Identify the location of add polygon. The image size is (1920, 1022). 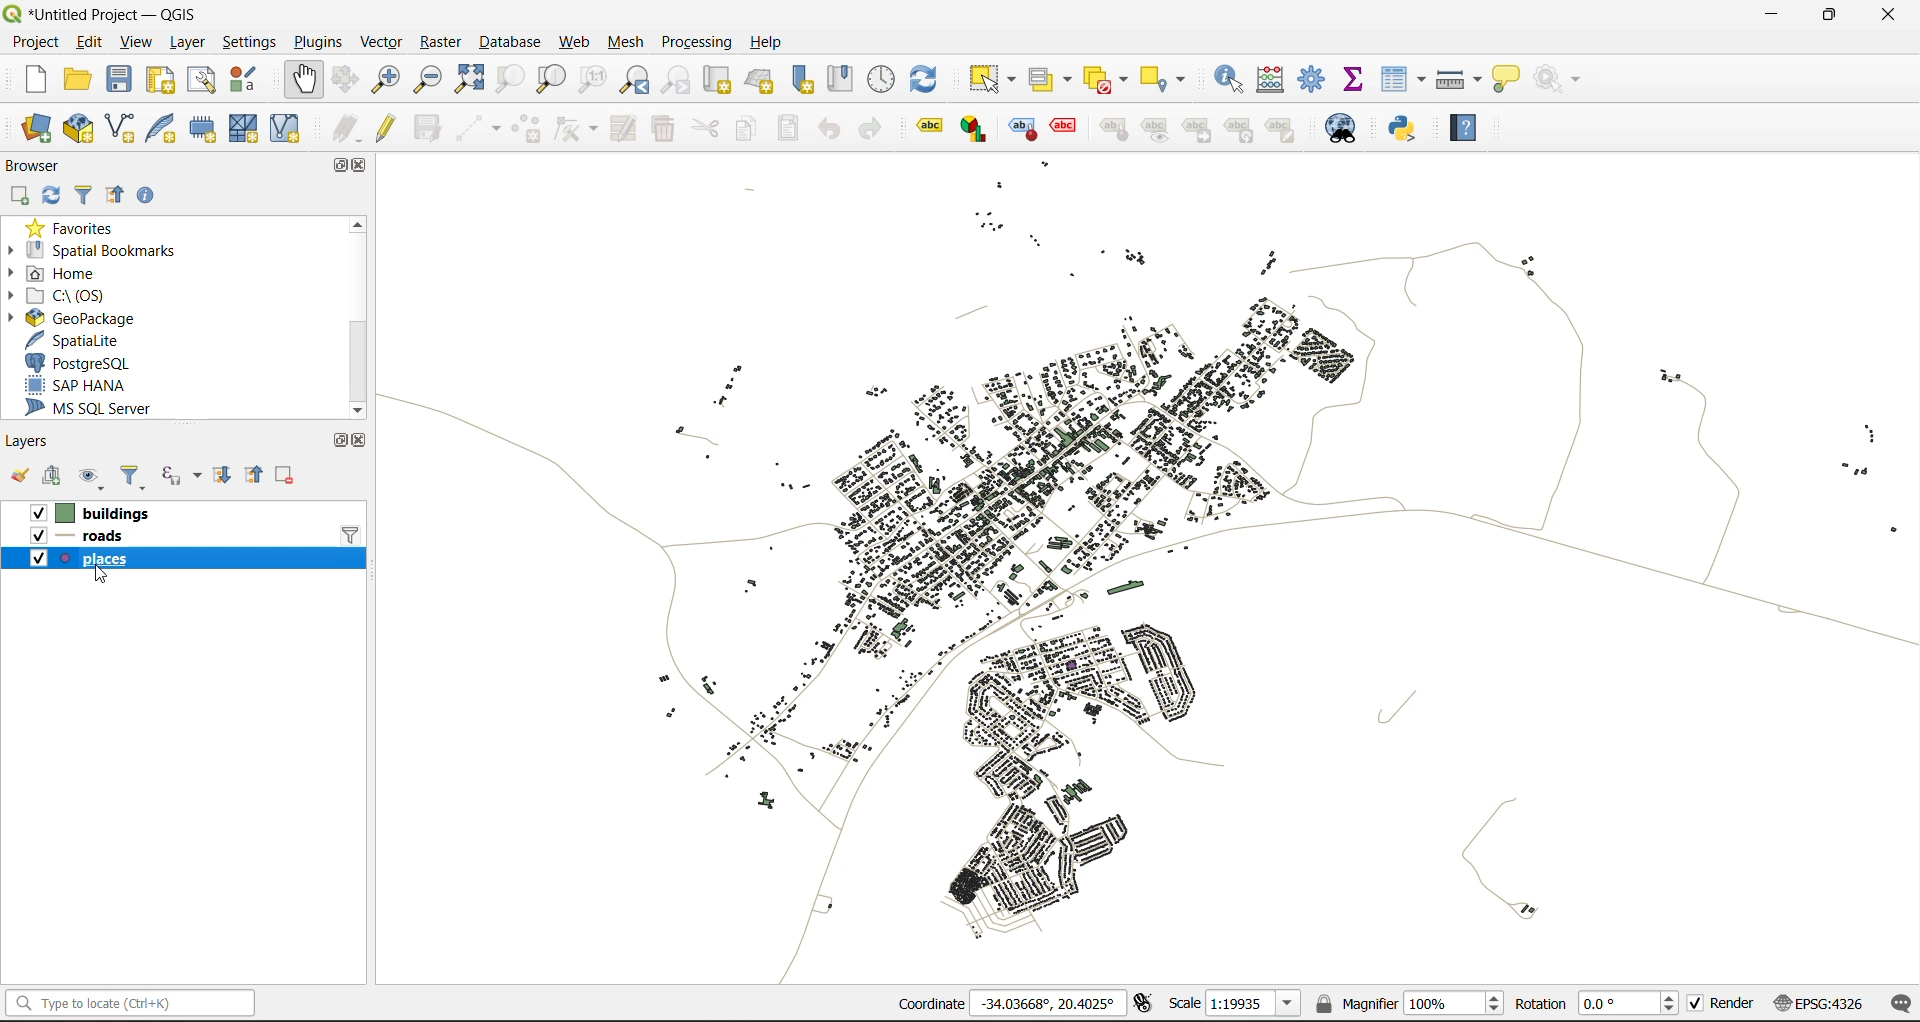
(528, 129).